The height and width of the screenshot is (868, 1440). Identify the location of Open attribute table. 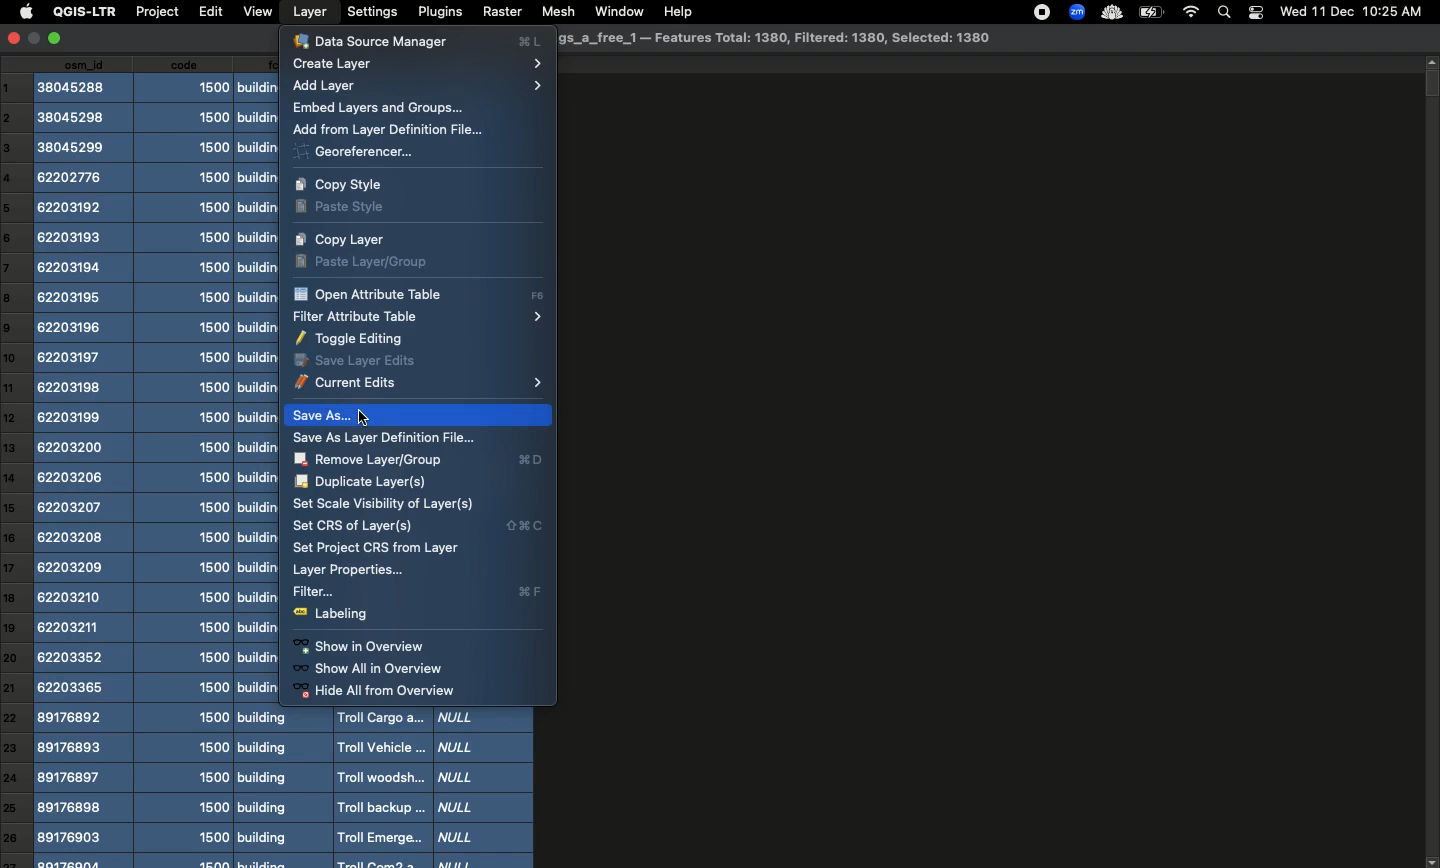
(417, 296).